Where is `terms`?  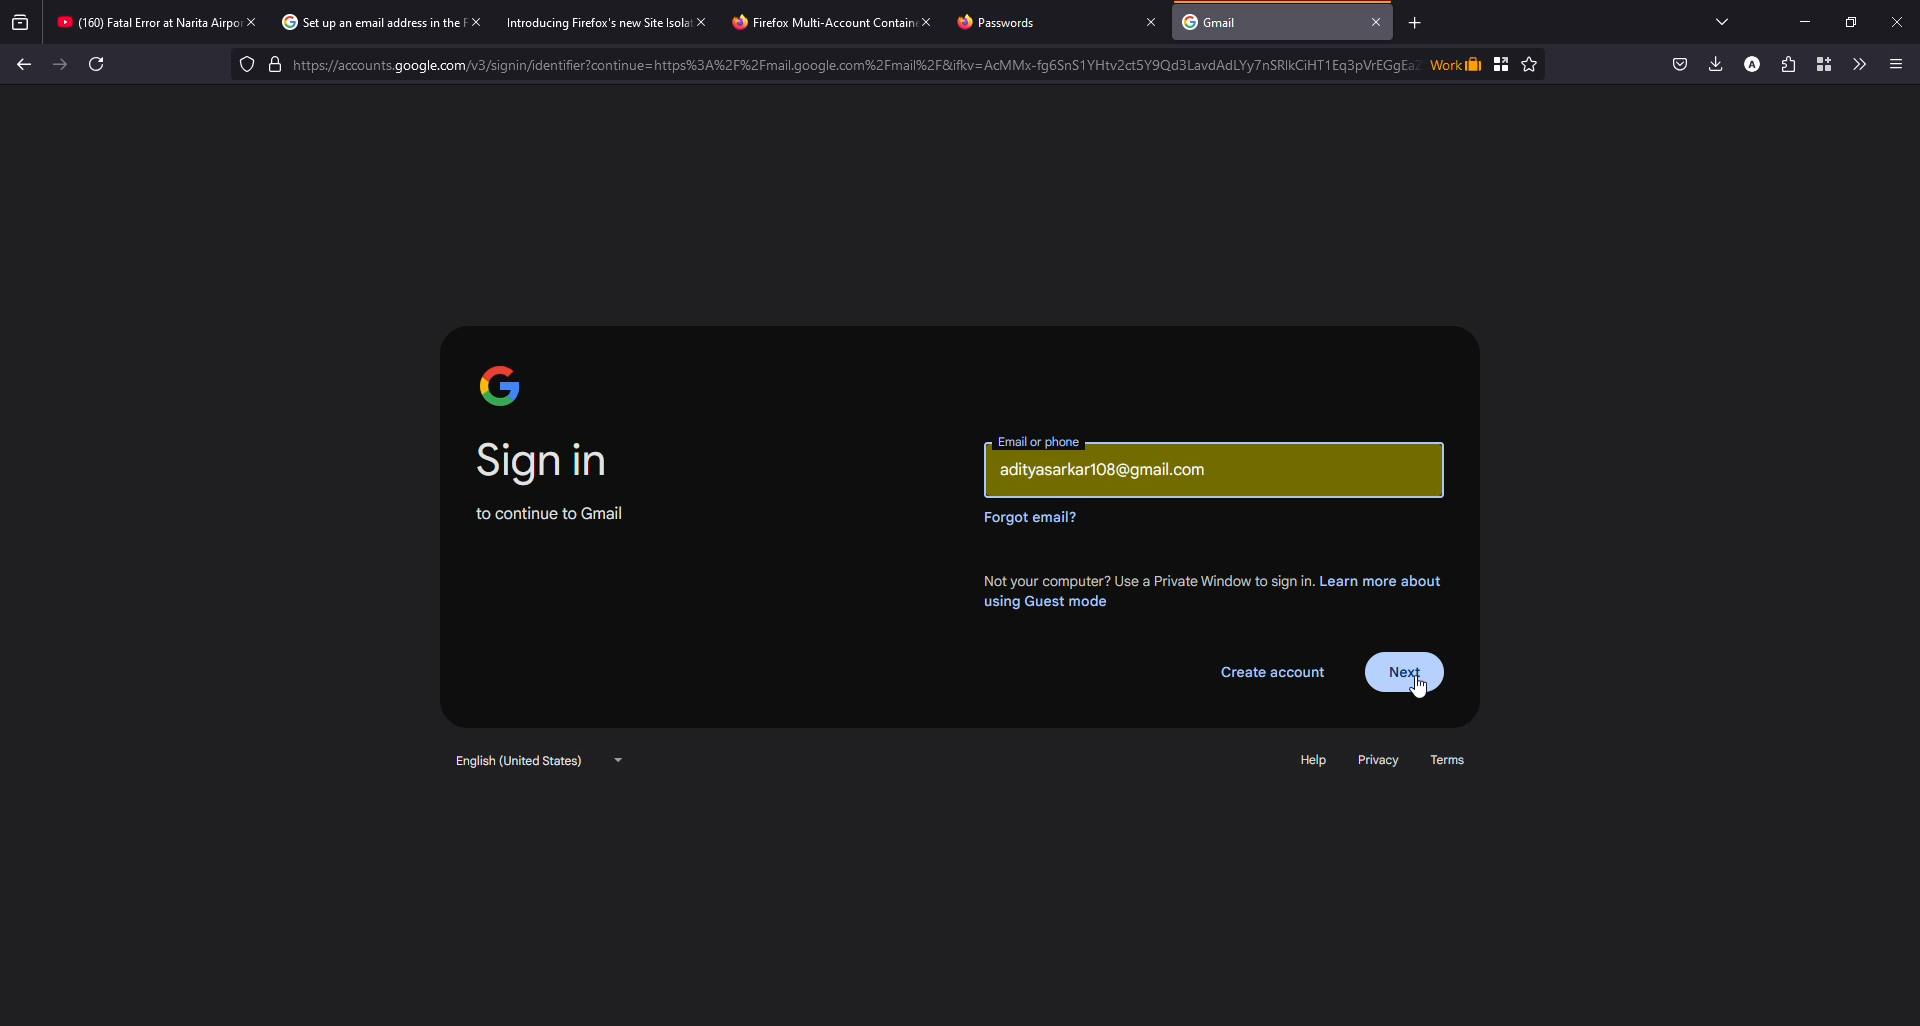 terms is located at coordinates (1456, 759).